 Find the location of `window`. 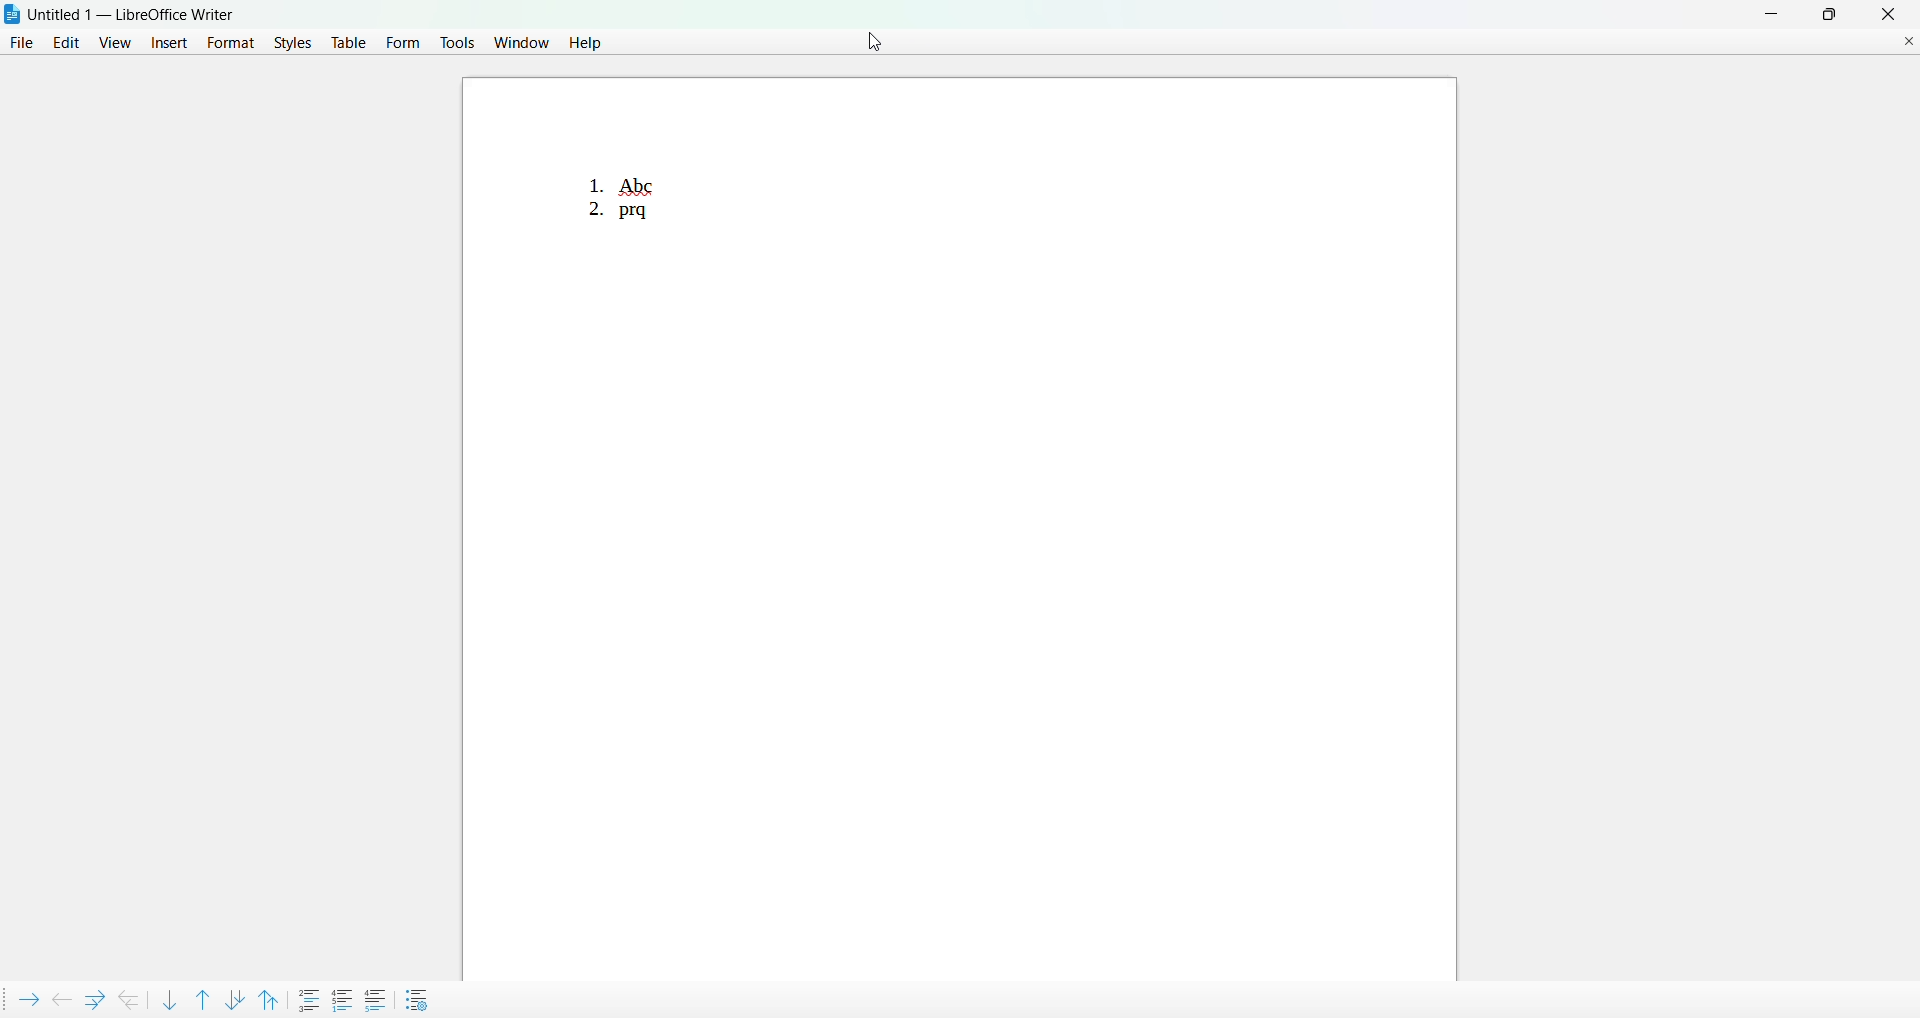

window is located at coordinates (521, 42).